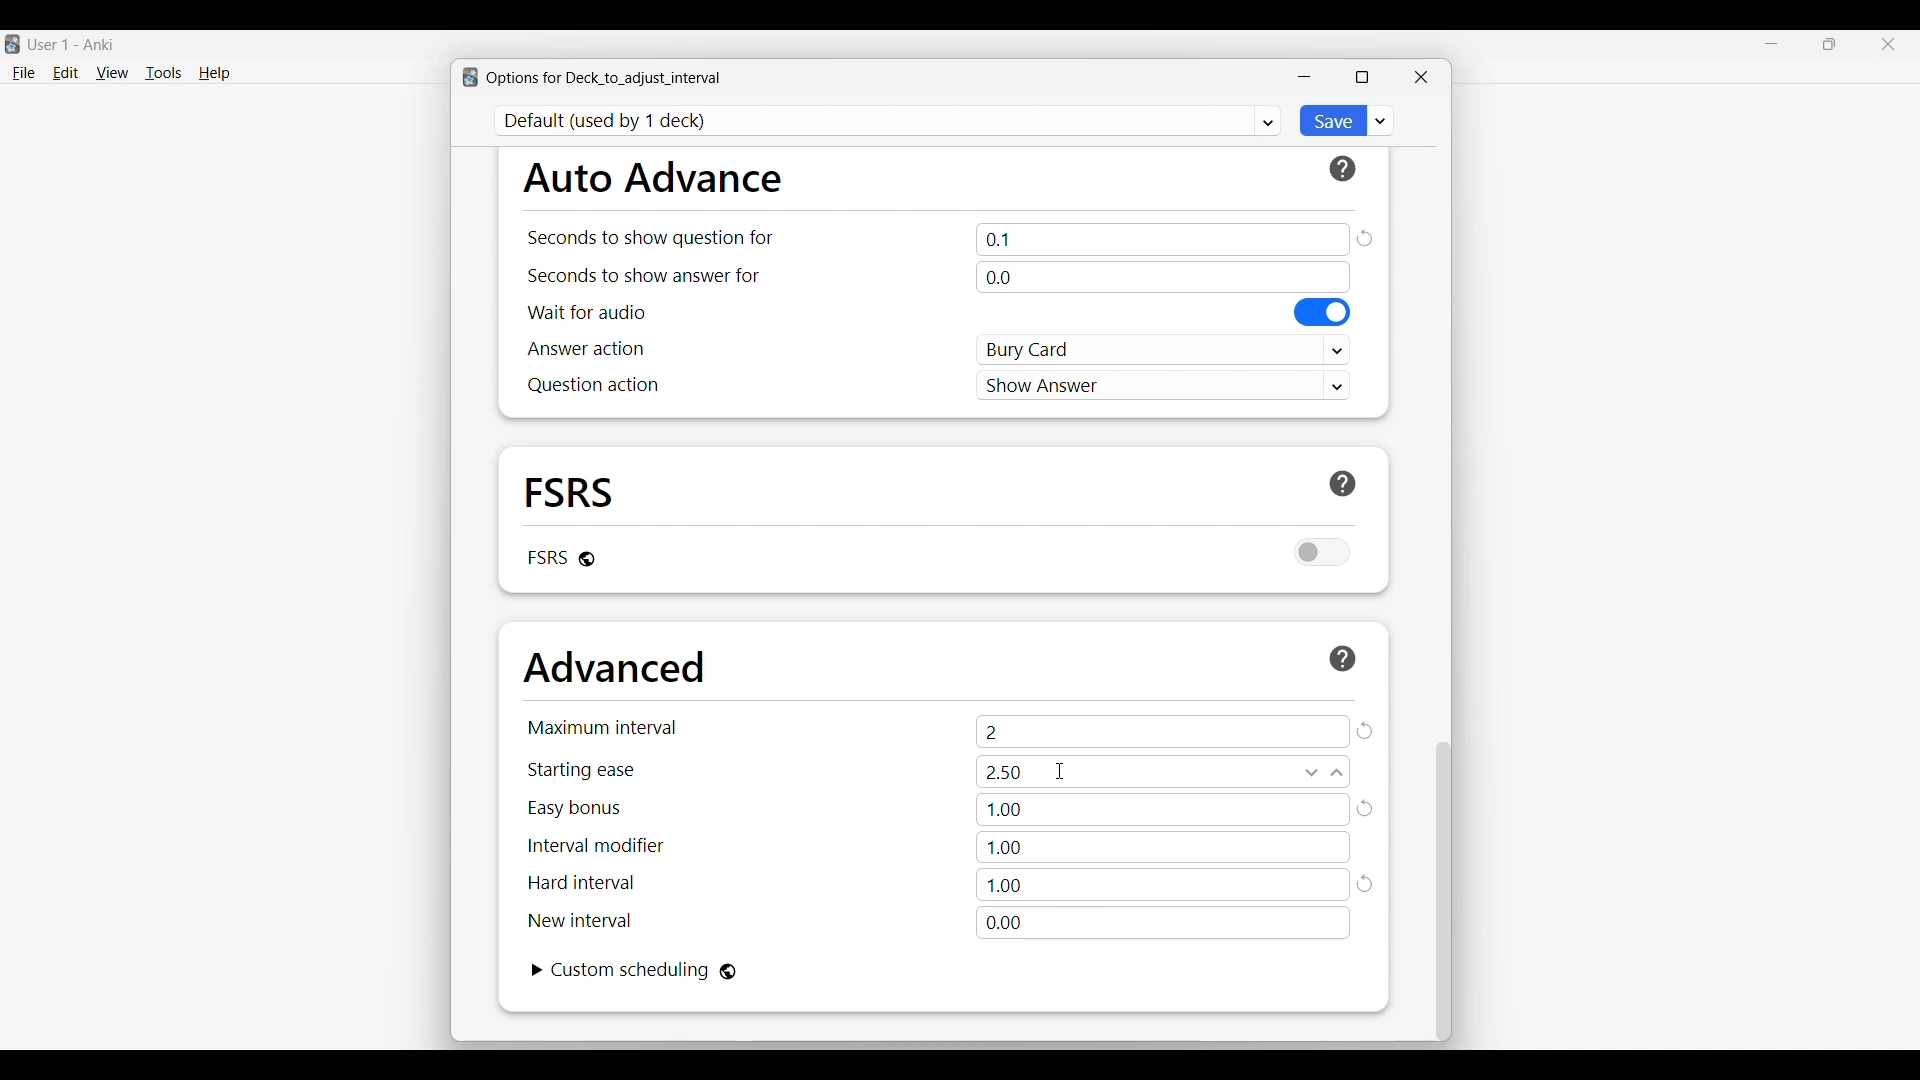 This screenshot has width=1920, height=1080. Describe the element at coordinates (1162, 847) in the screenshot. I see `1.00` at that location.